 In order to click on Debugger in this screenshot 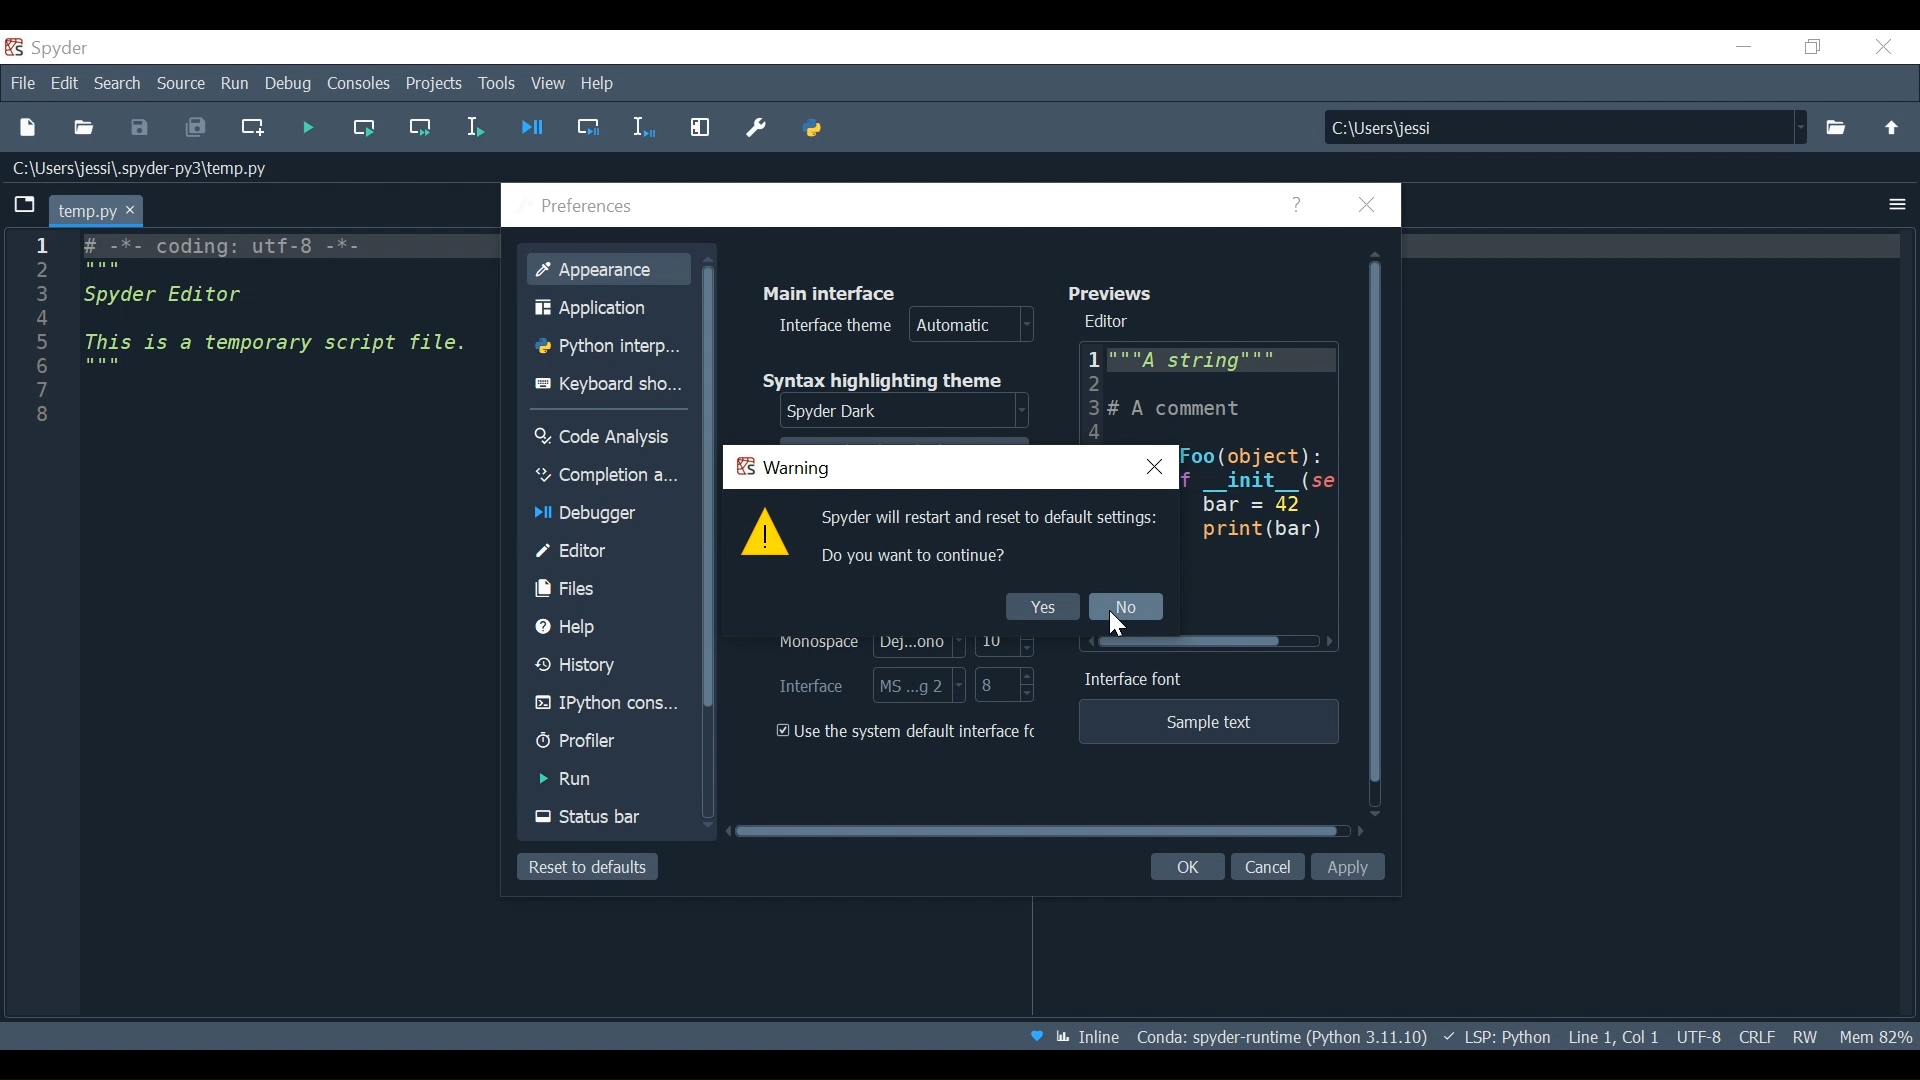, I will do `click(609, 515)`.